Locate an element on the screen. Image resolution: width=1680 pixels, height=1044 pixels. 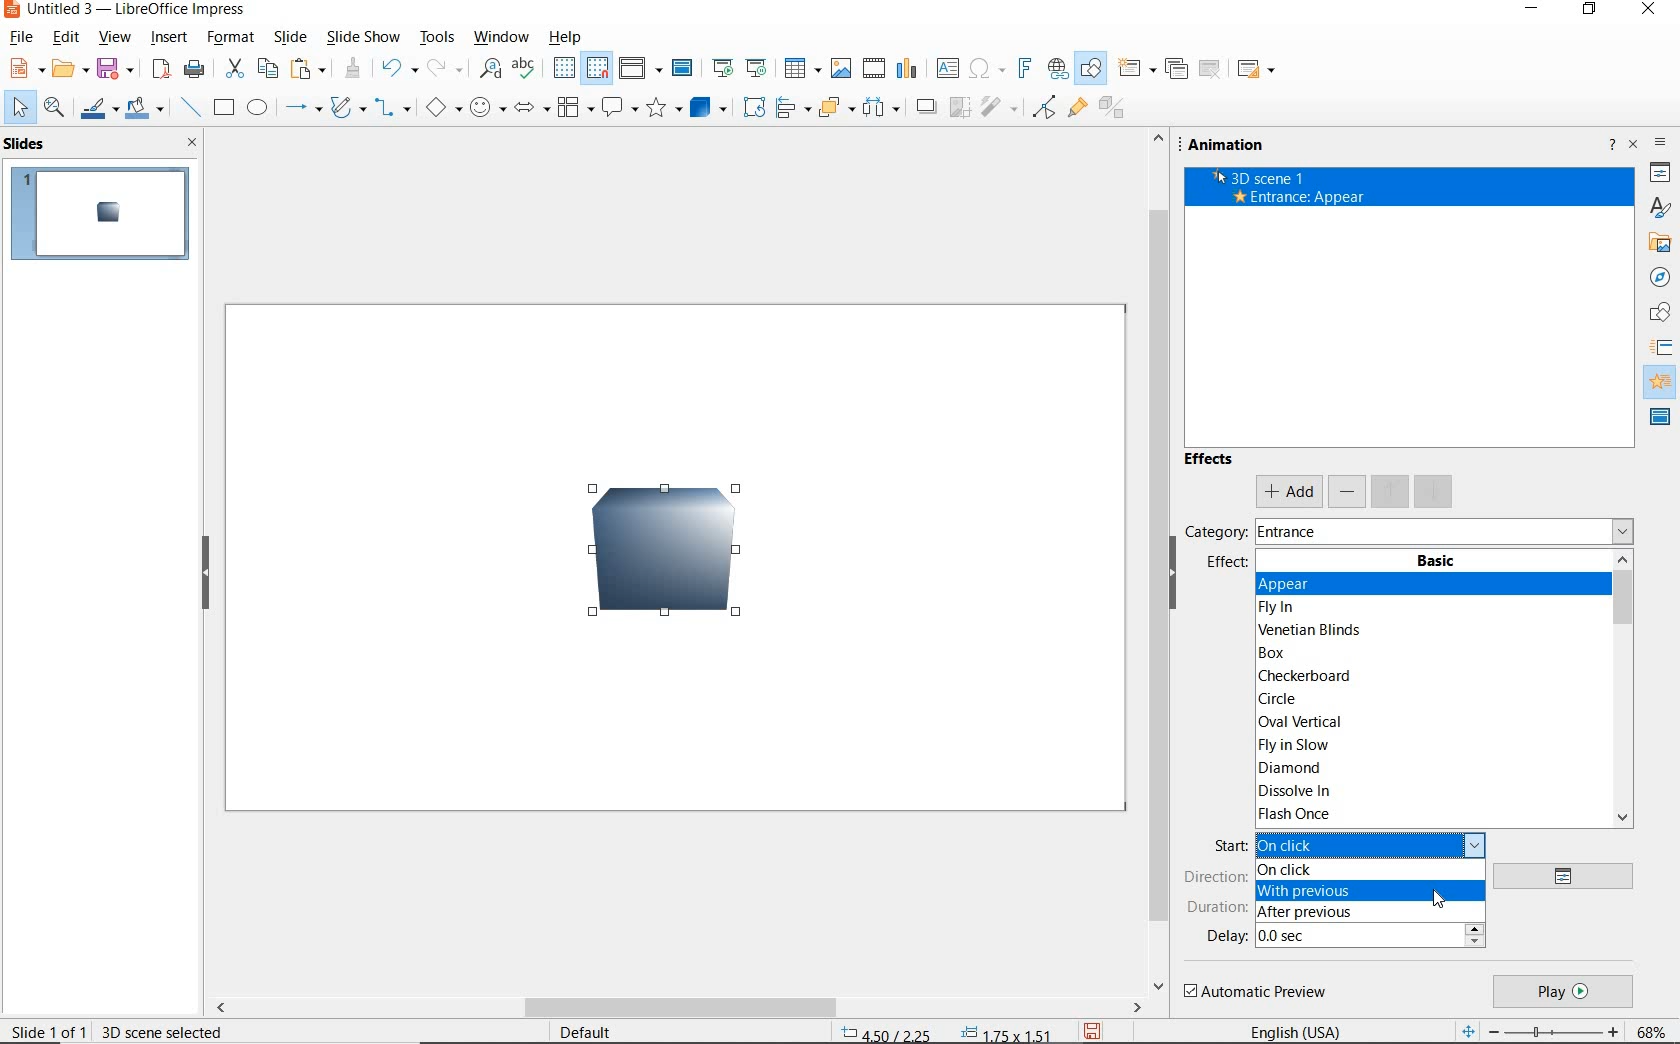
block arrows is located at coordinates (528, 111).